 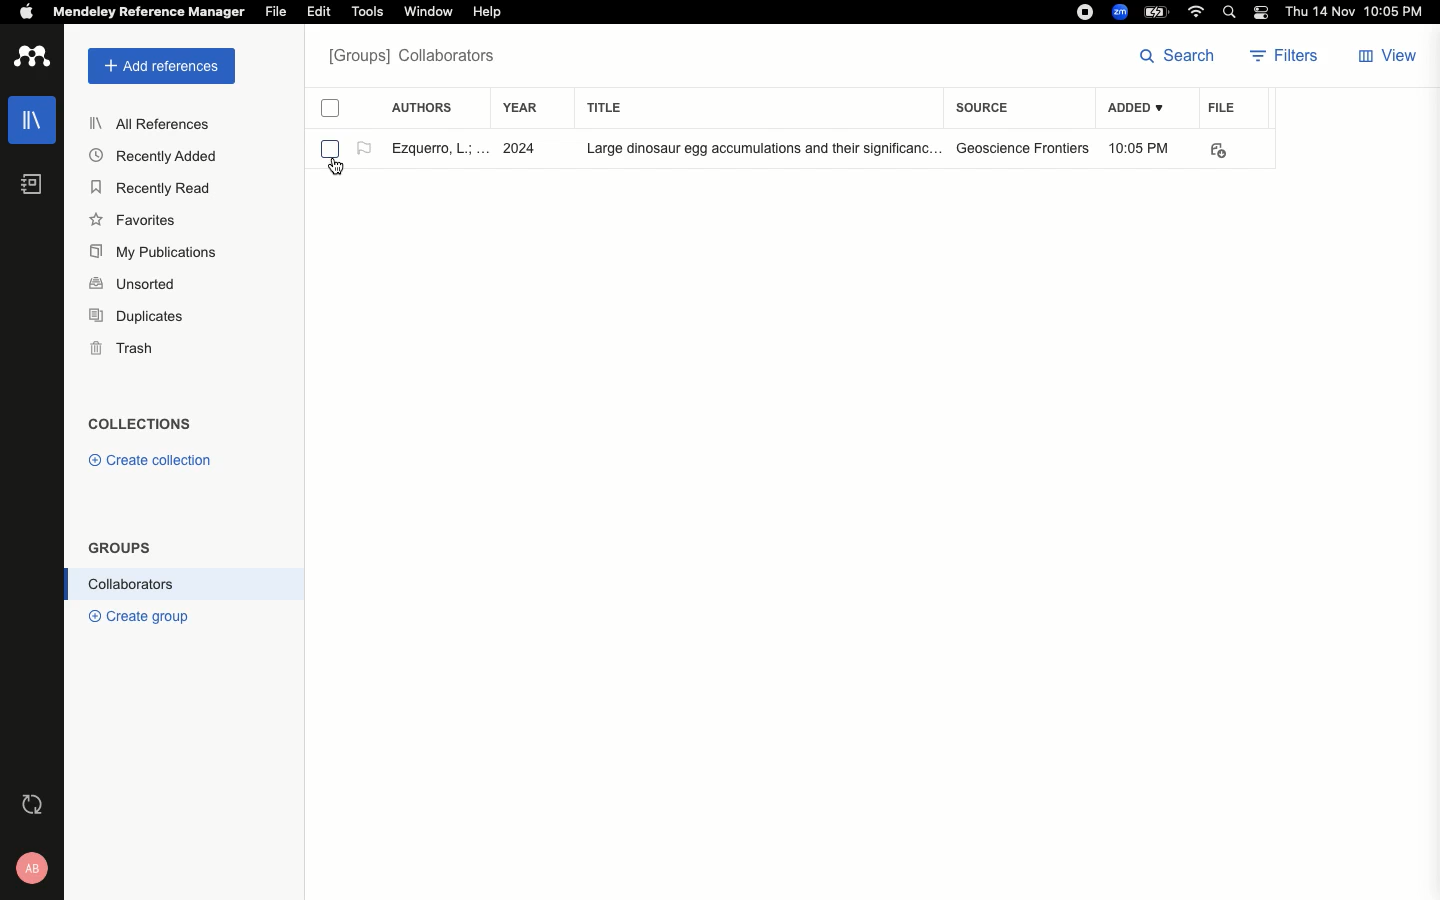 What do you see at coordinates (1232, 151) in the screenshot?
I see `PDF` at bounding box center [1232, 151].